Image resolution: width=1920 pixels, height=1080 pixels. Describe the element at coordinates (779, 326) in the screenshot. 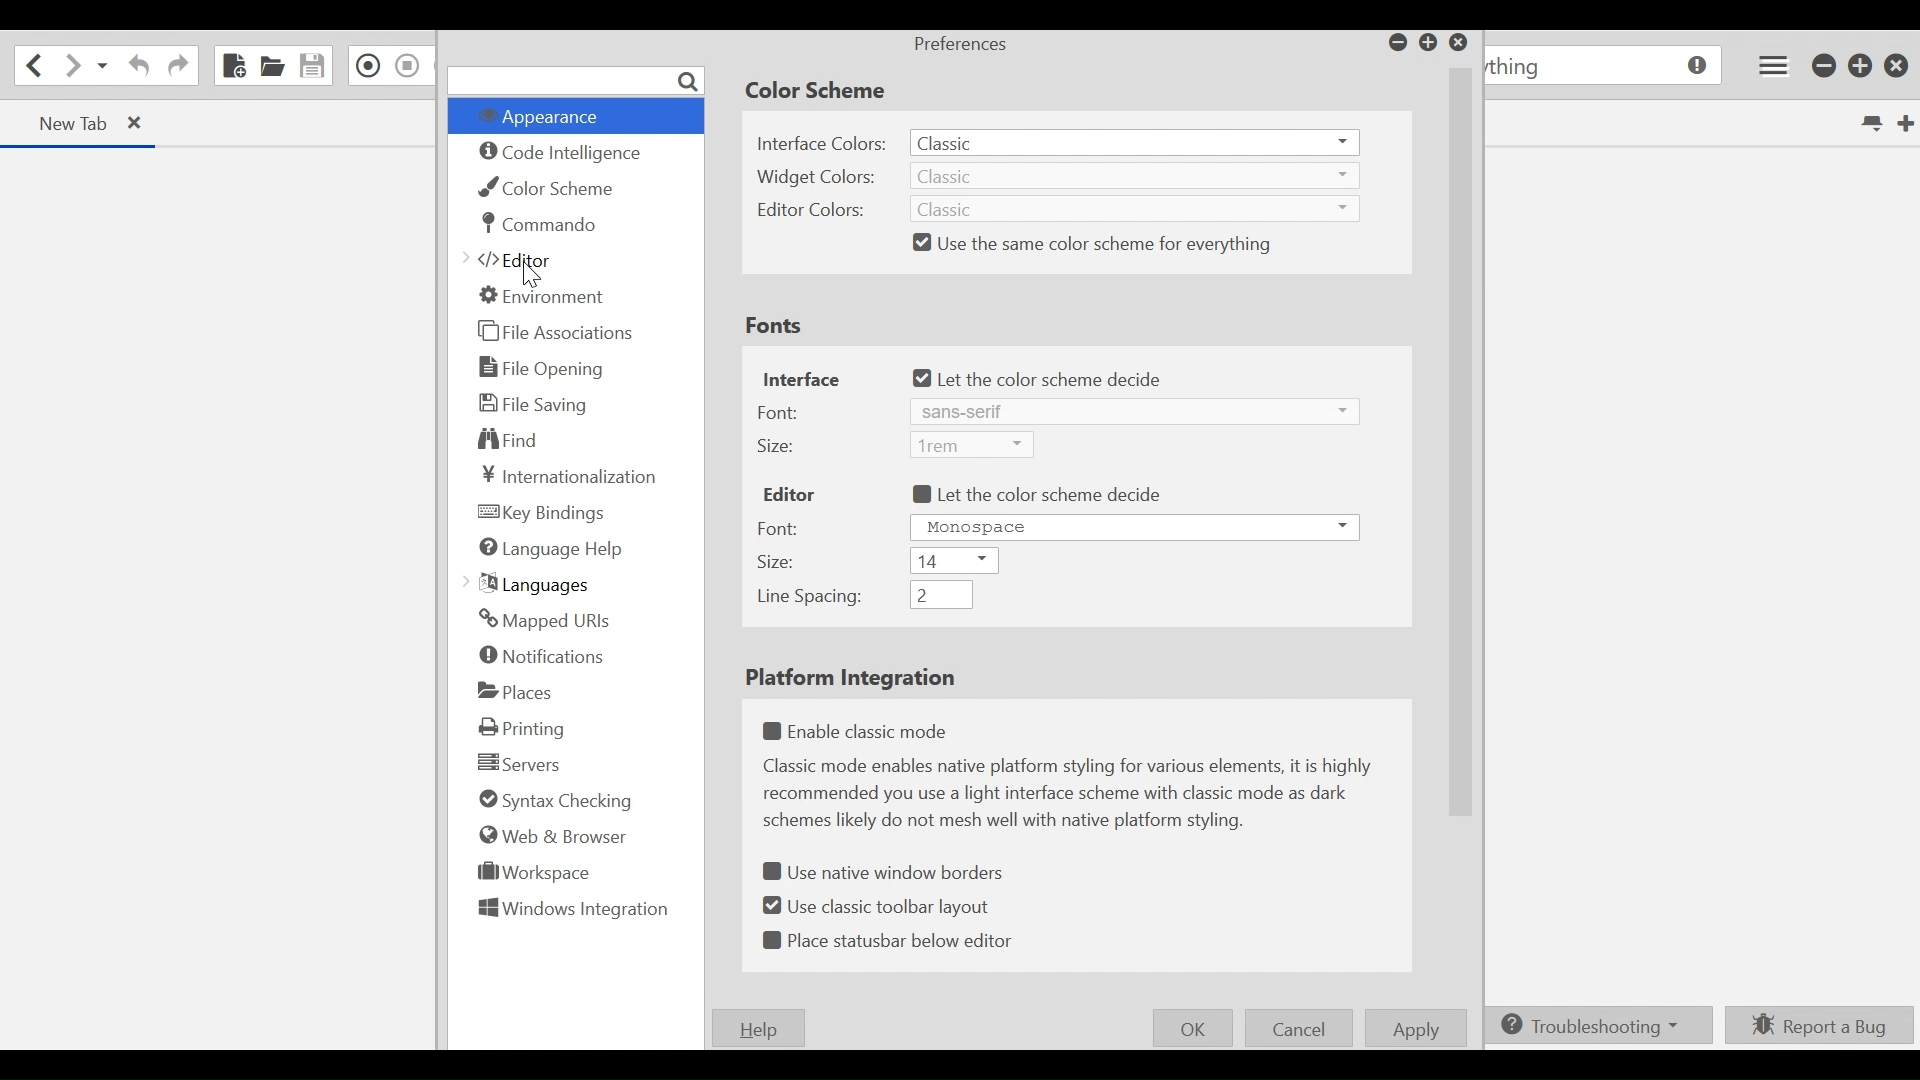

I see `Fonts` at that location.